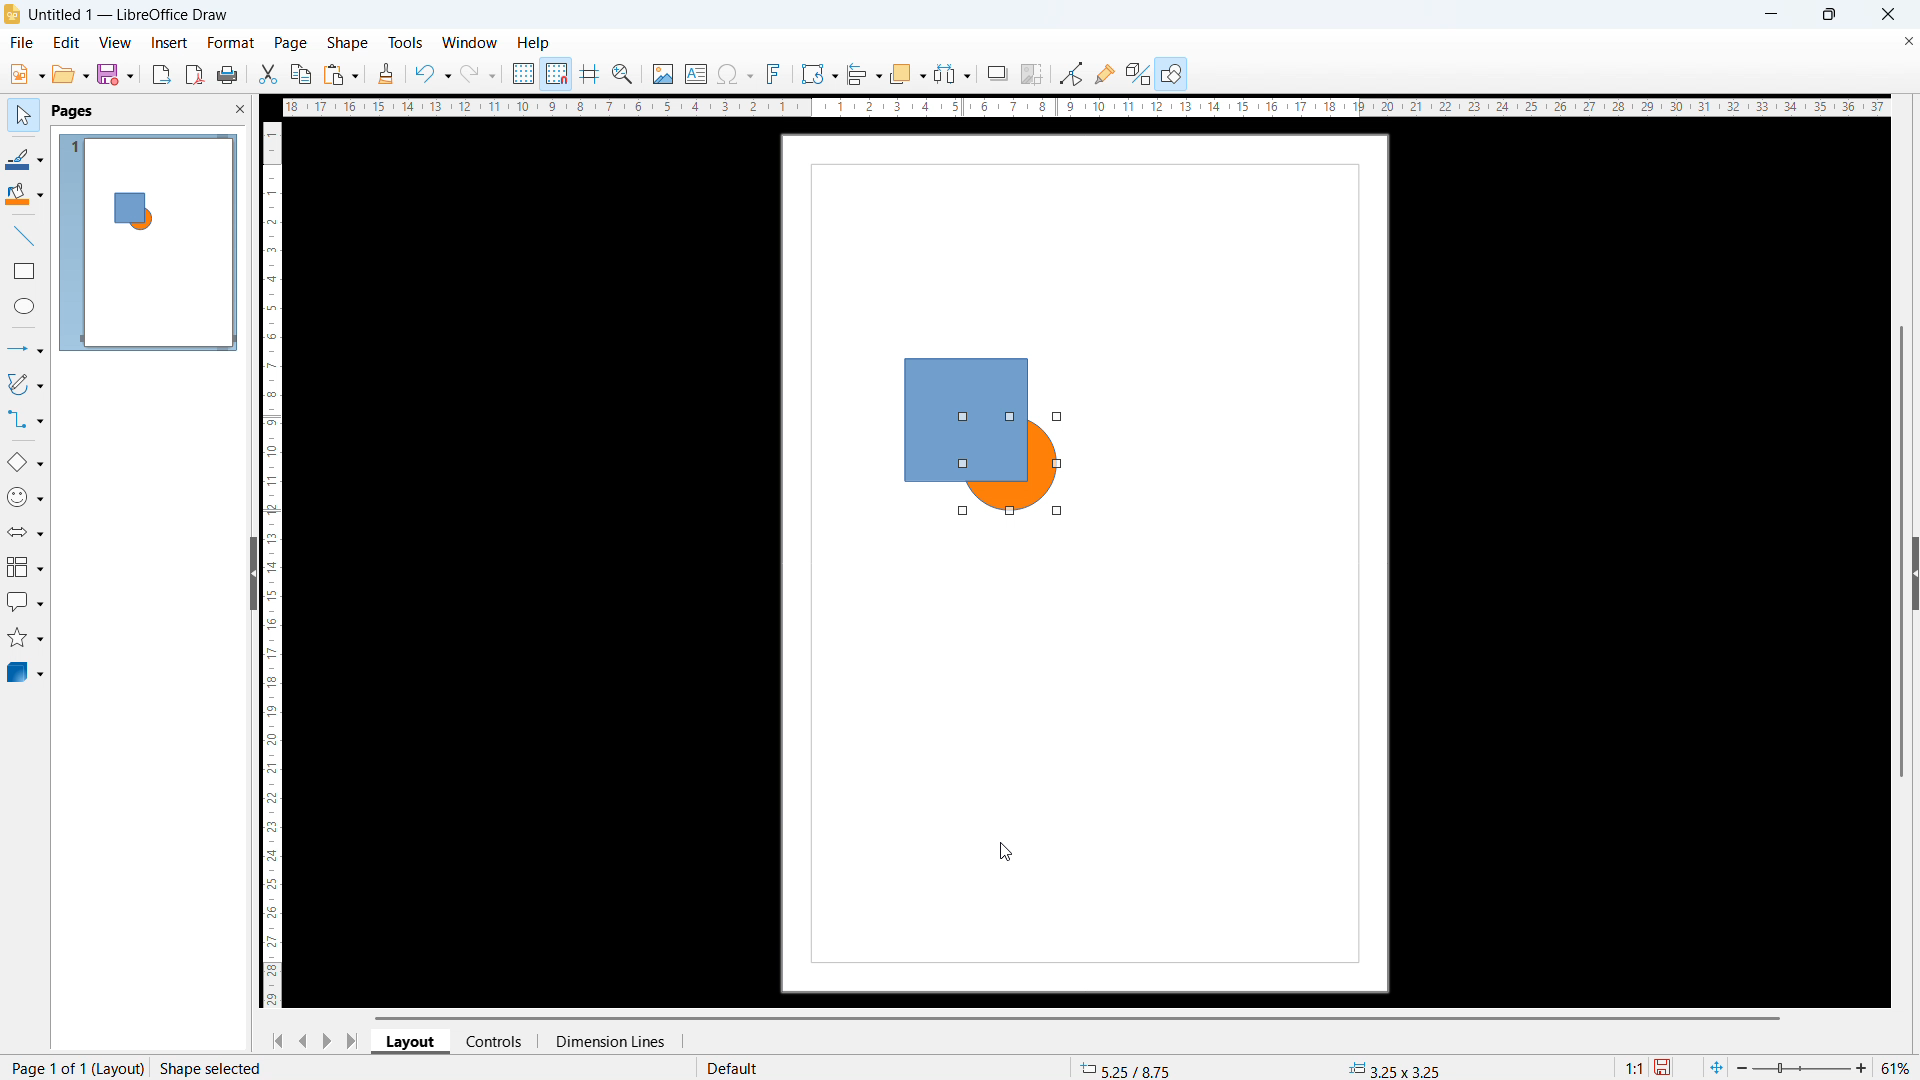 This screenshot has width=1920, height=1080. I want to click on Maximise , so click(1824, 15).